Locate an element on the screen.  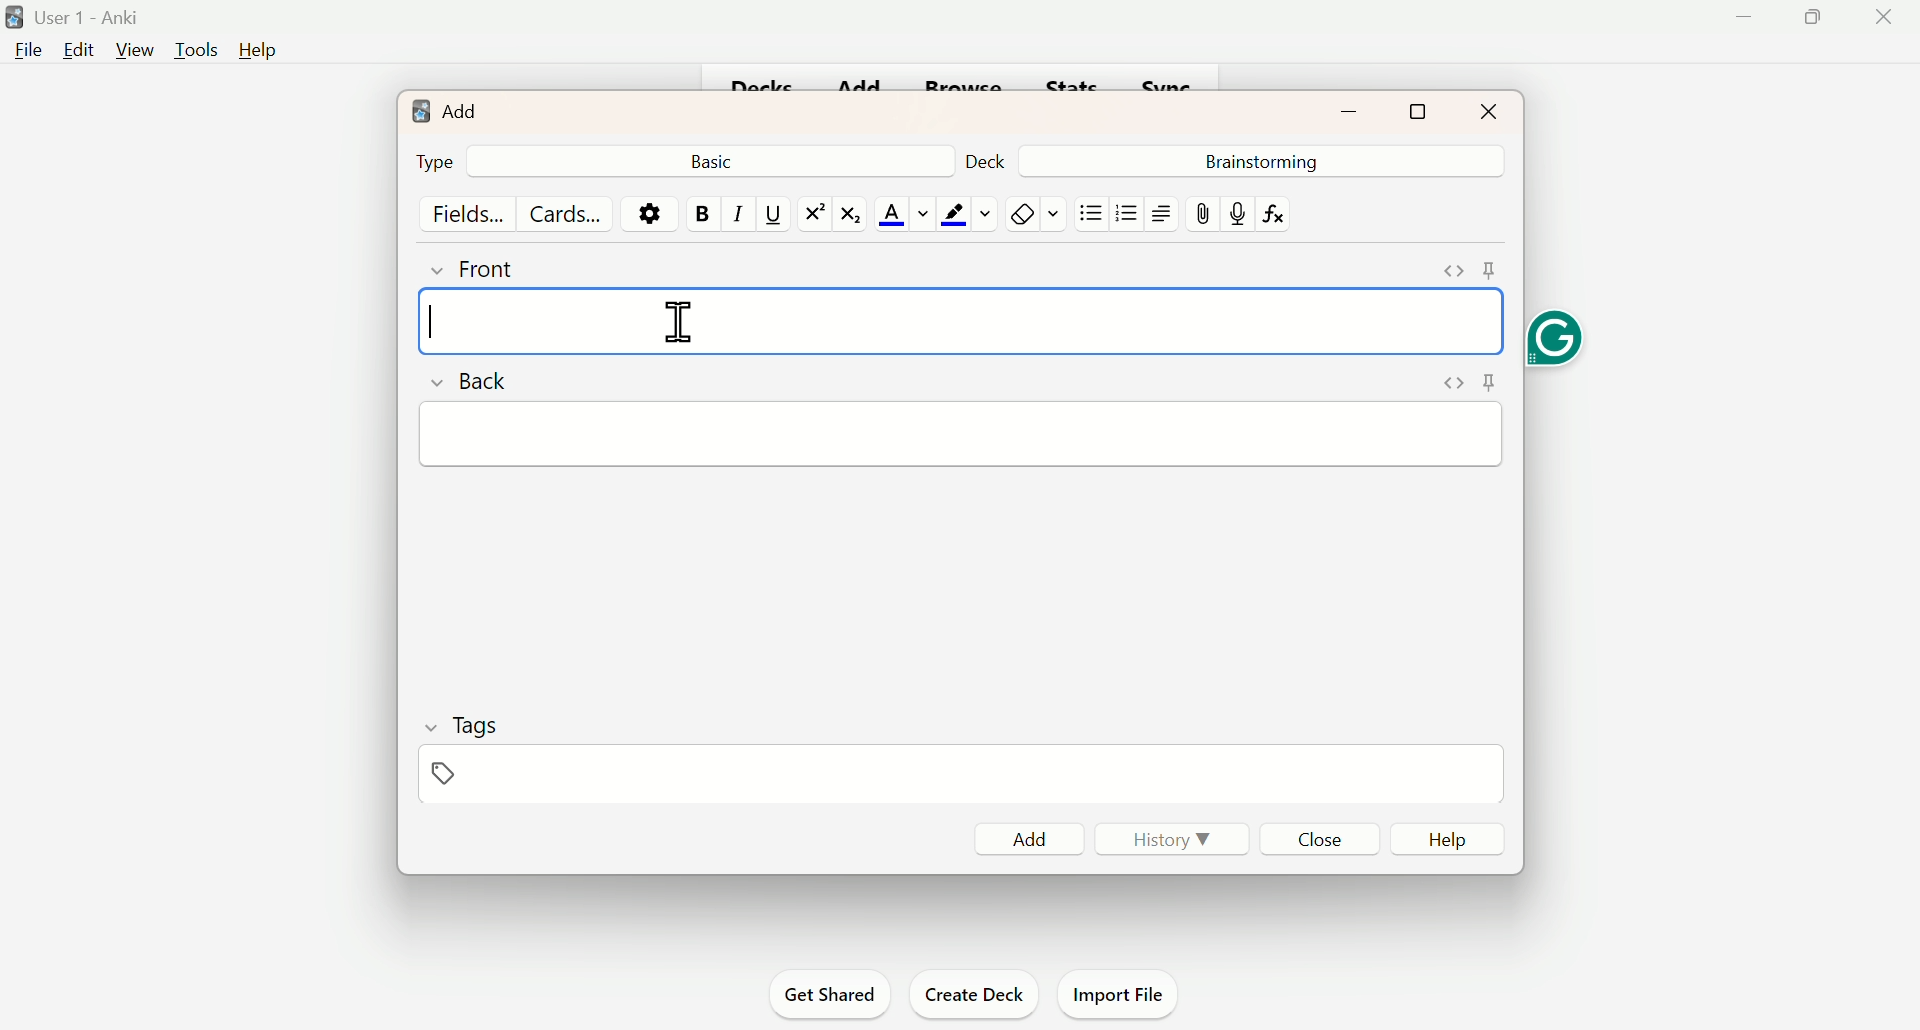
 is located at coordinates (445, 163).